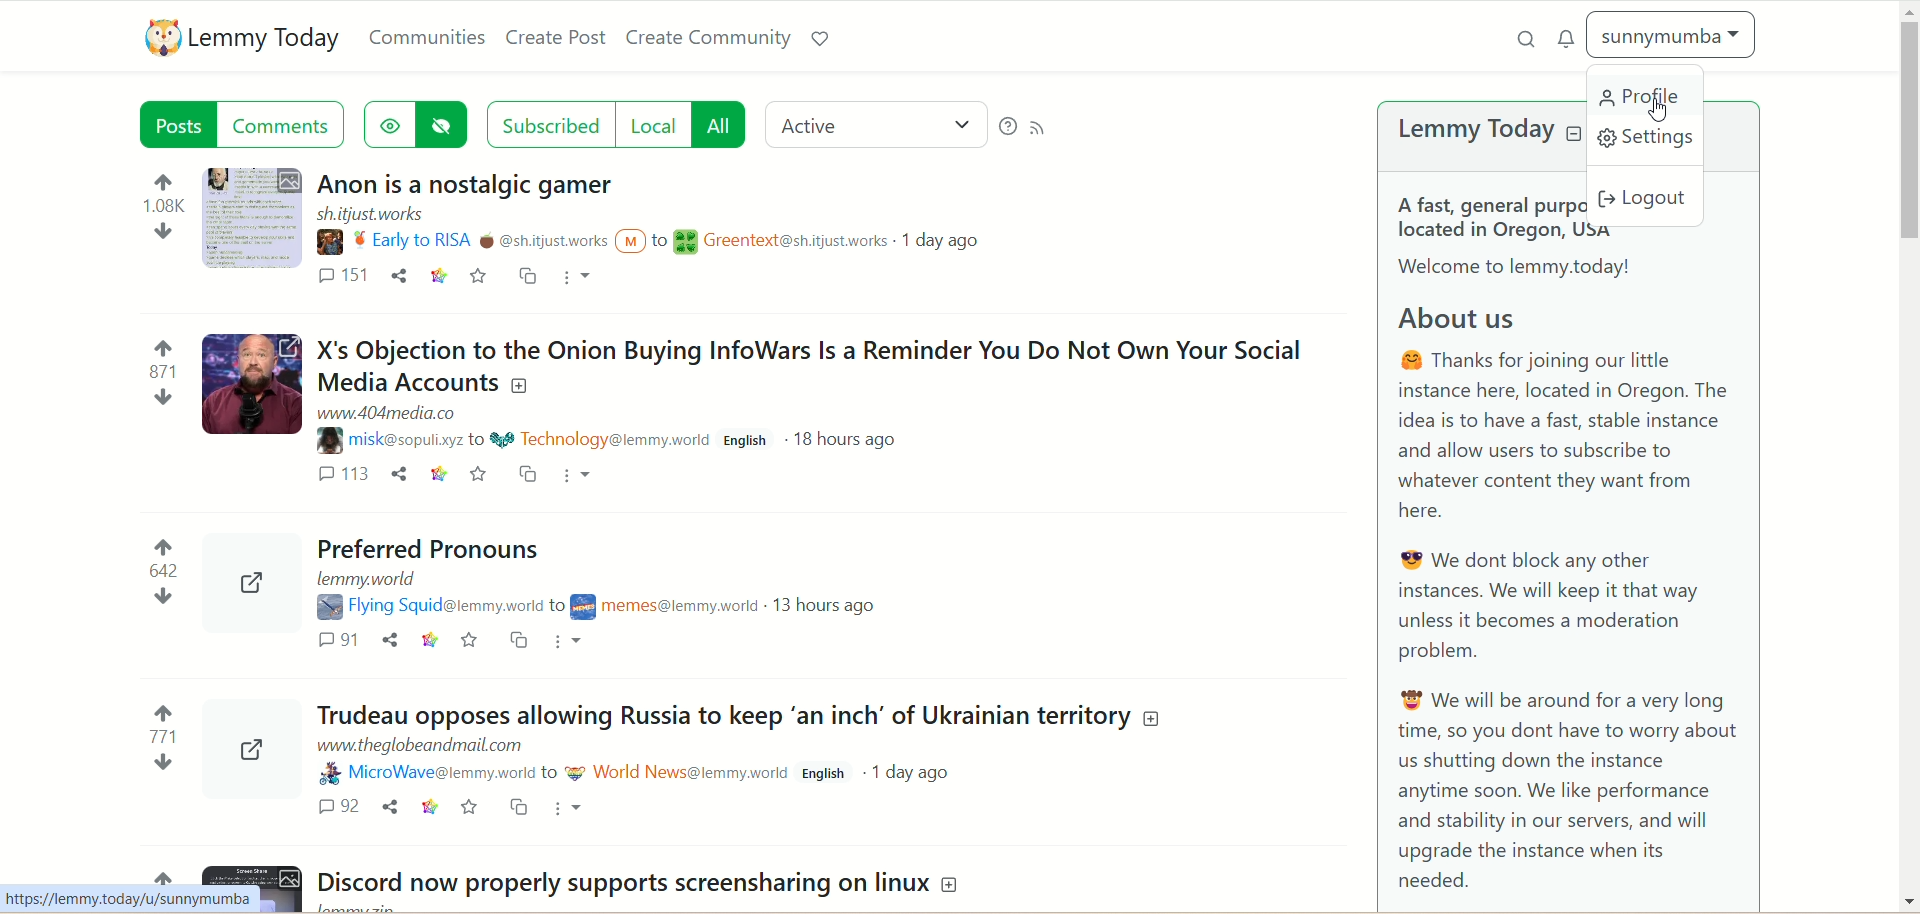 This screenshot has width=1920, height=914. What do you see at coordinates (1646, 201) in the screenshot?
I see `logout` at bounding box center [1646, 201].